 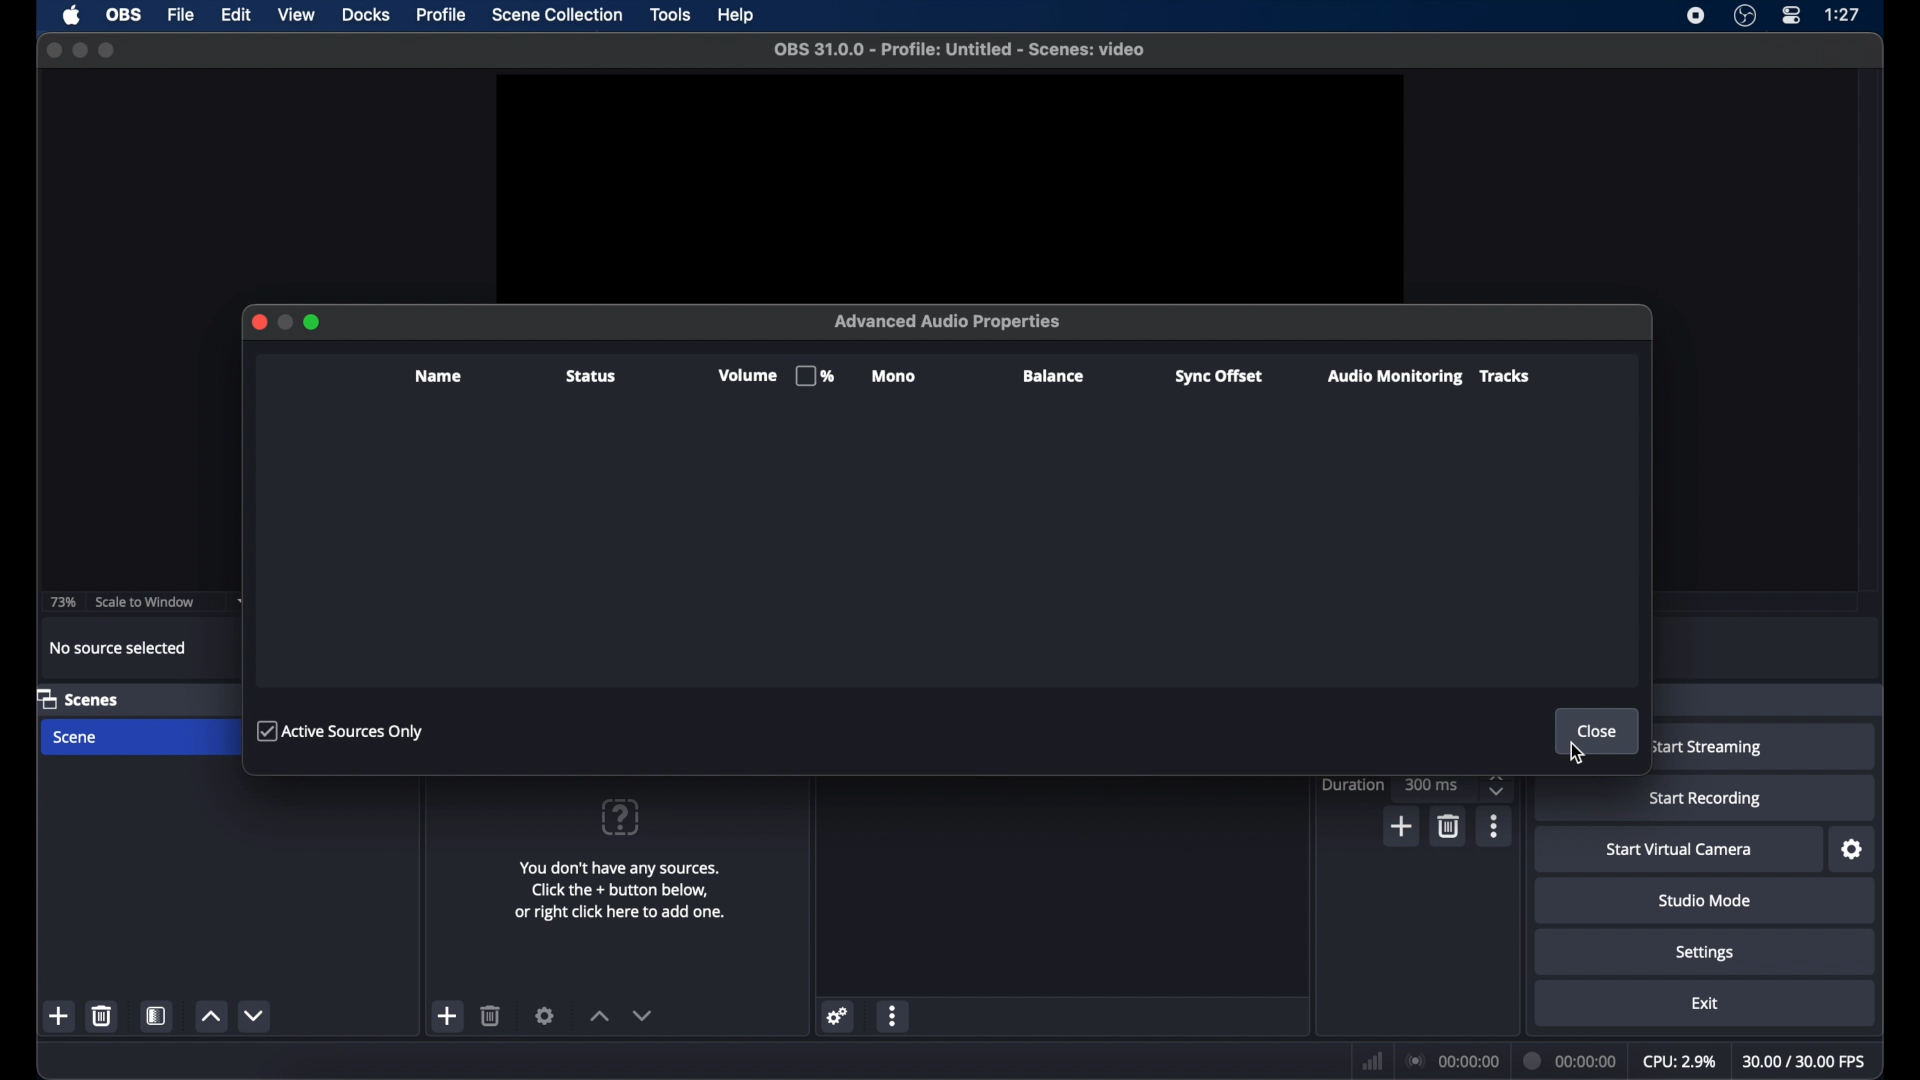 I want to click on more options, so click(x=894, y=1015).